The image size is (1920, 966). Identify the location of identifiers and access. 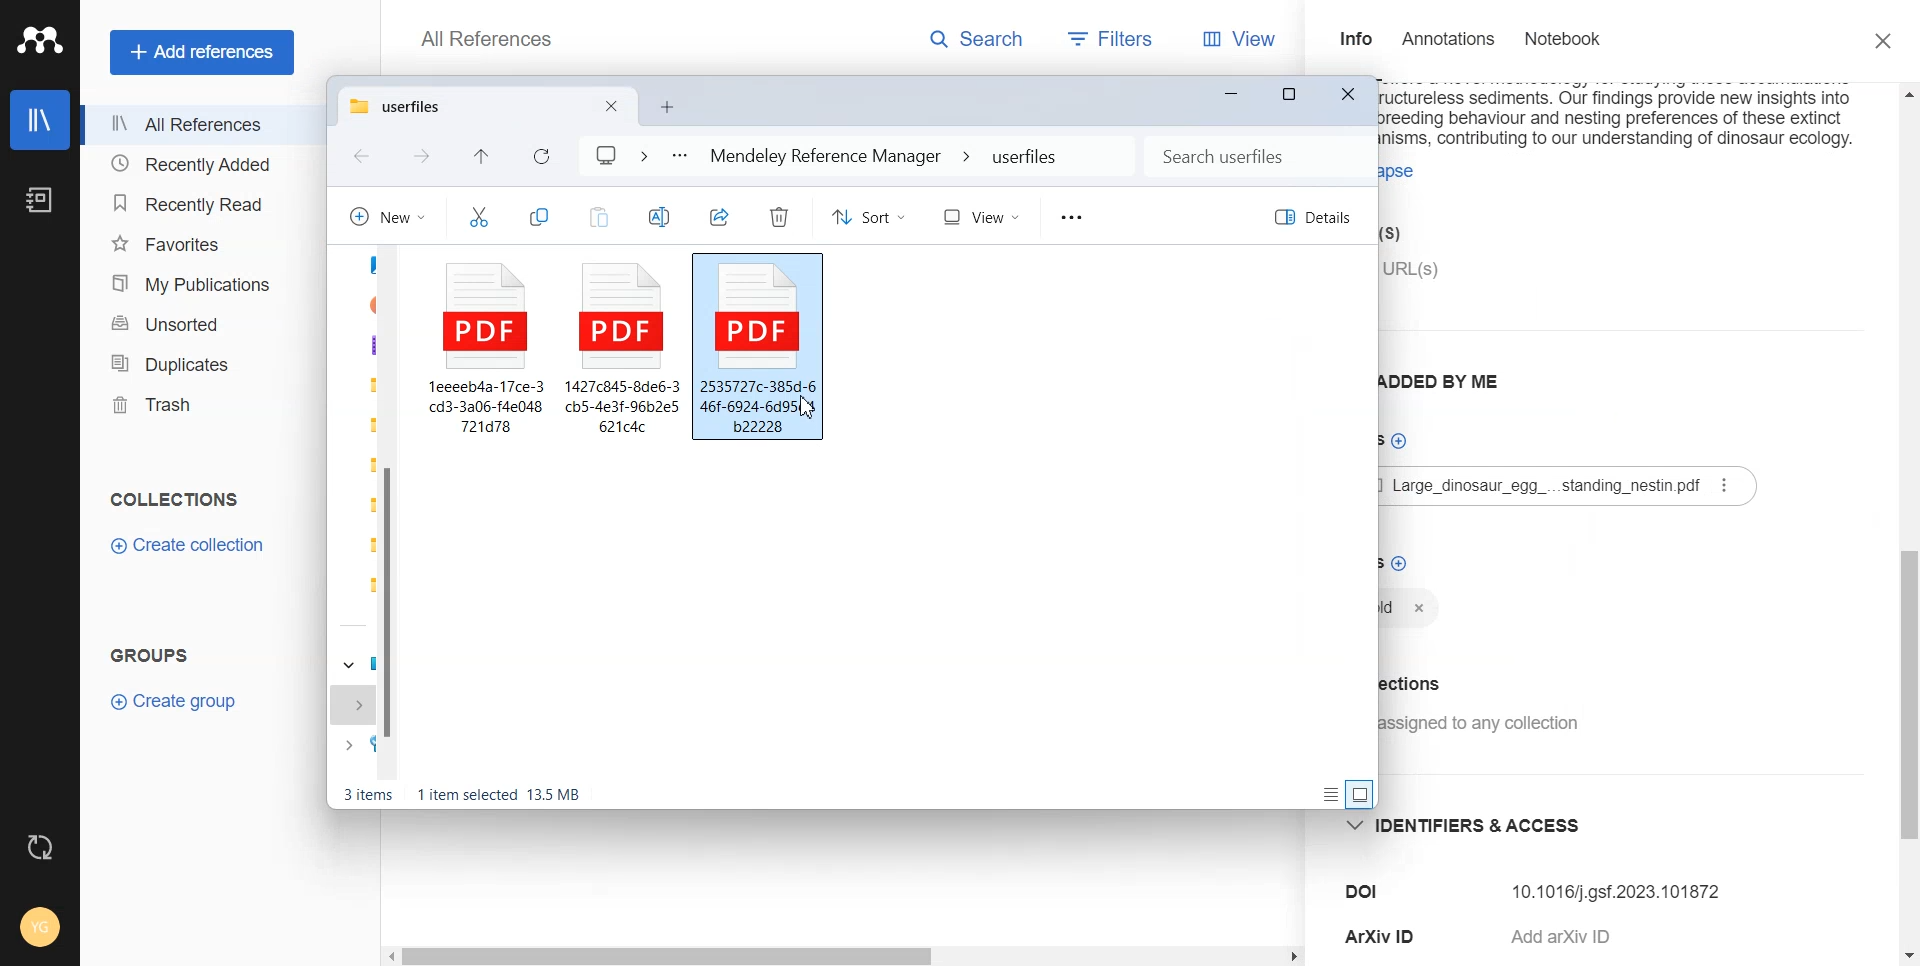
(1486, 827).